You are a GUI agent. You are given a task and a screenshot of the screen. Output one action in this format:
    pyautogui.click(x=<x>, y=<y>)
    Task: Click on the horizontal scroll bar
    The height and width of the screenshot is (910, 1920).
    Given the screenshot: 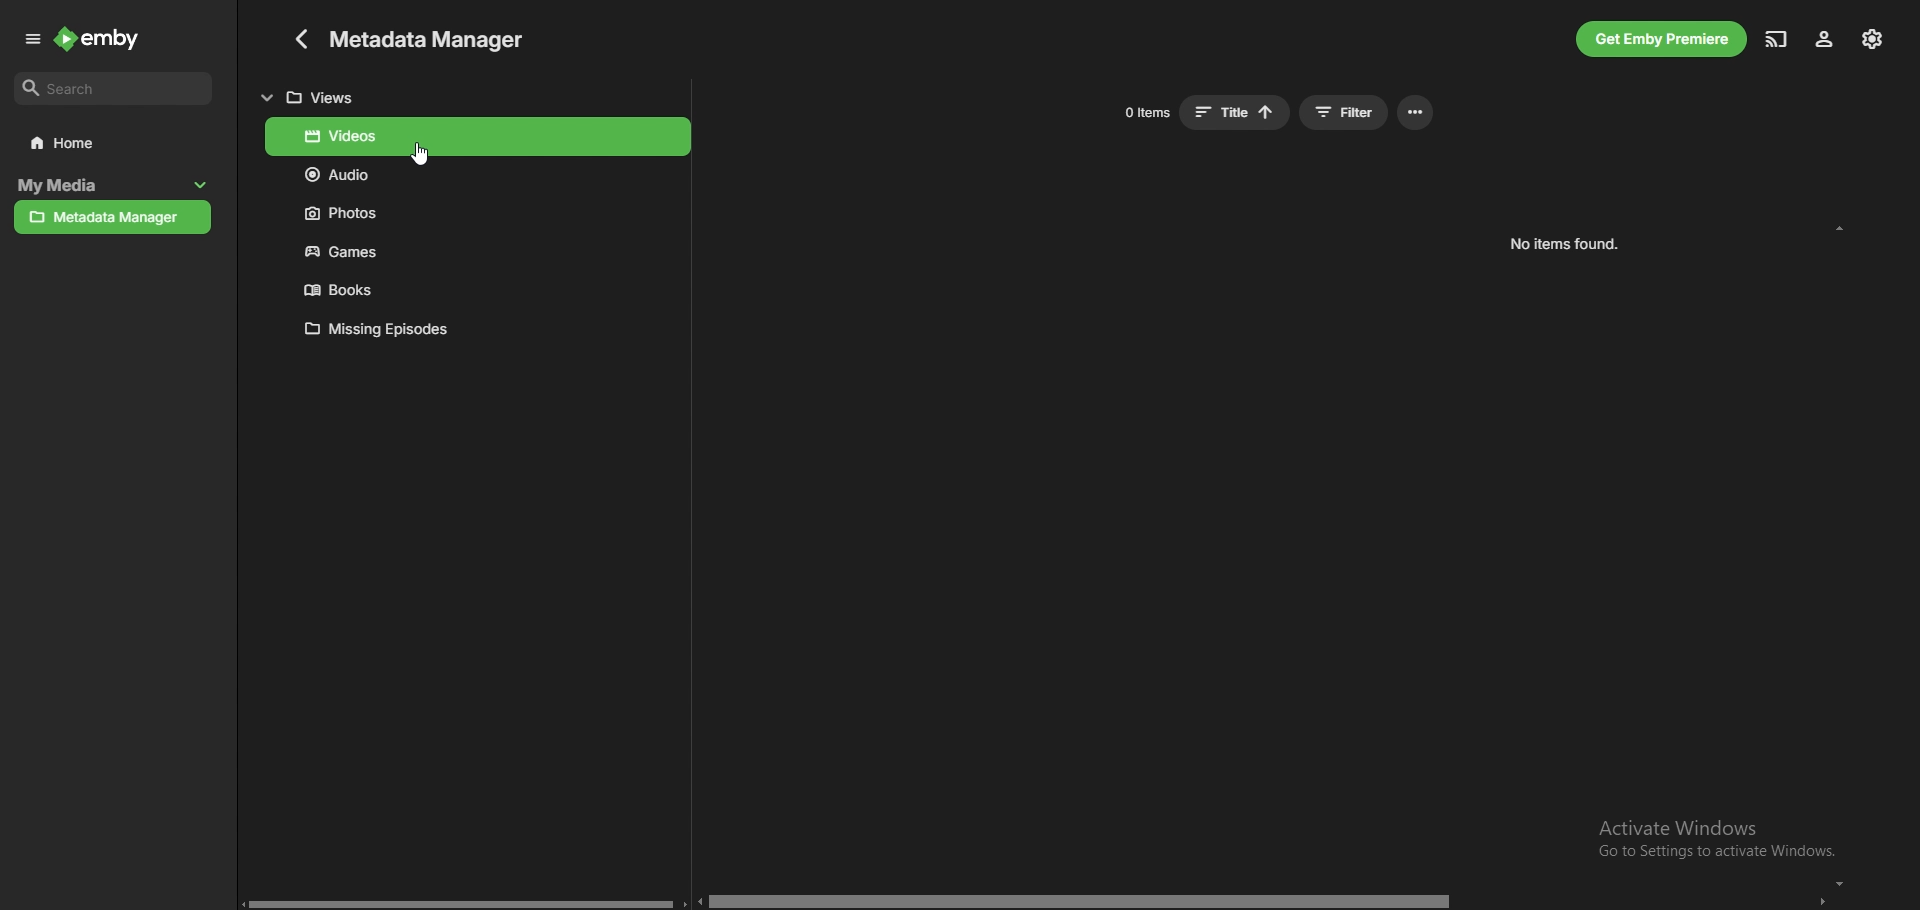 What is the action you would take?
    pyautogui.click(x=1078, y=902)
    